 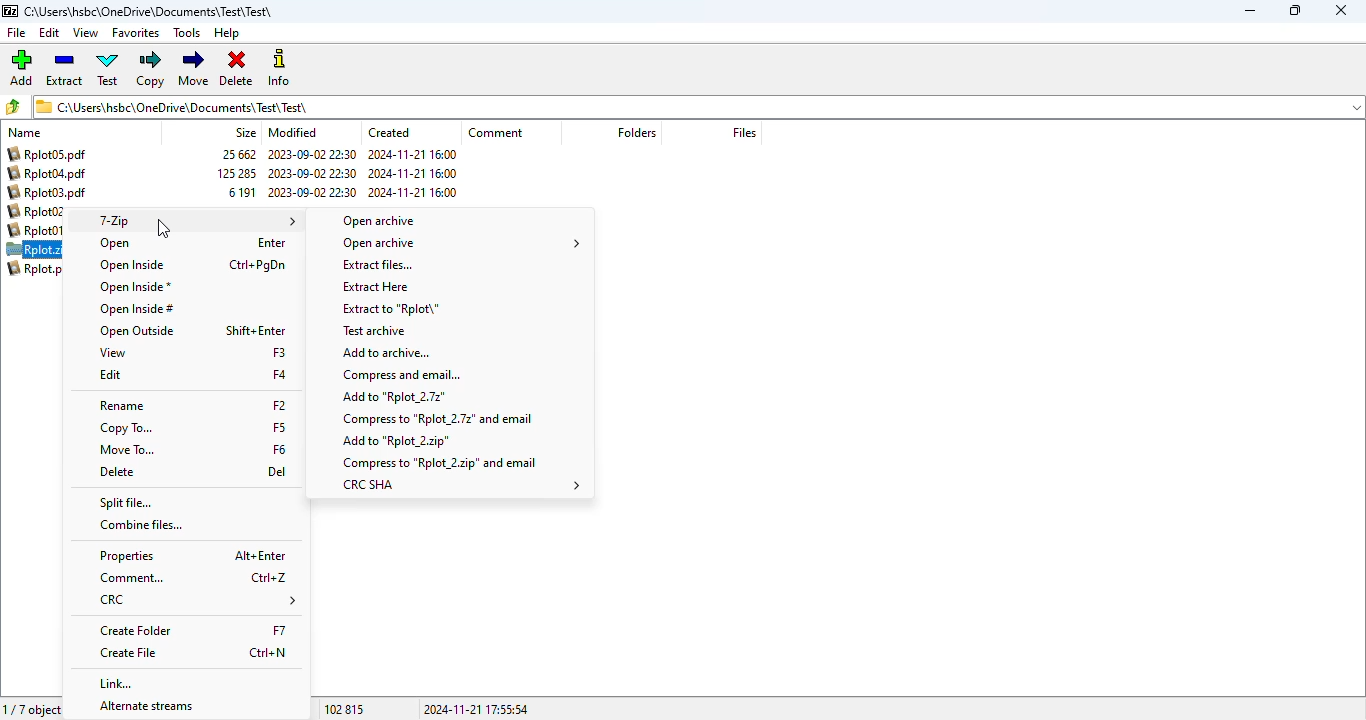 I want to click on Rplot05.pdf, so click(x=47, y=153).